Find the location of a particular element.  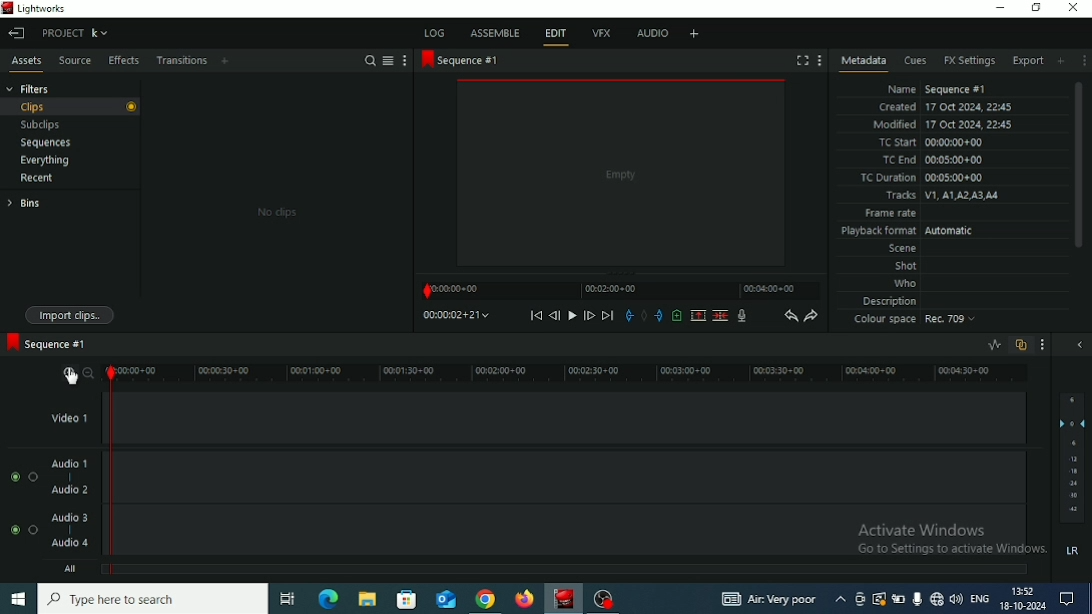

ASSEMBLE is located at coordinates (496, 32).